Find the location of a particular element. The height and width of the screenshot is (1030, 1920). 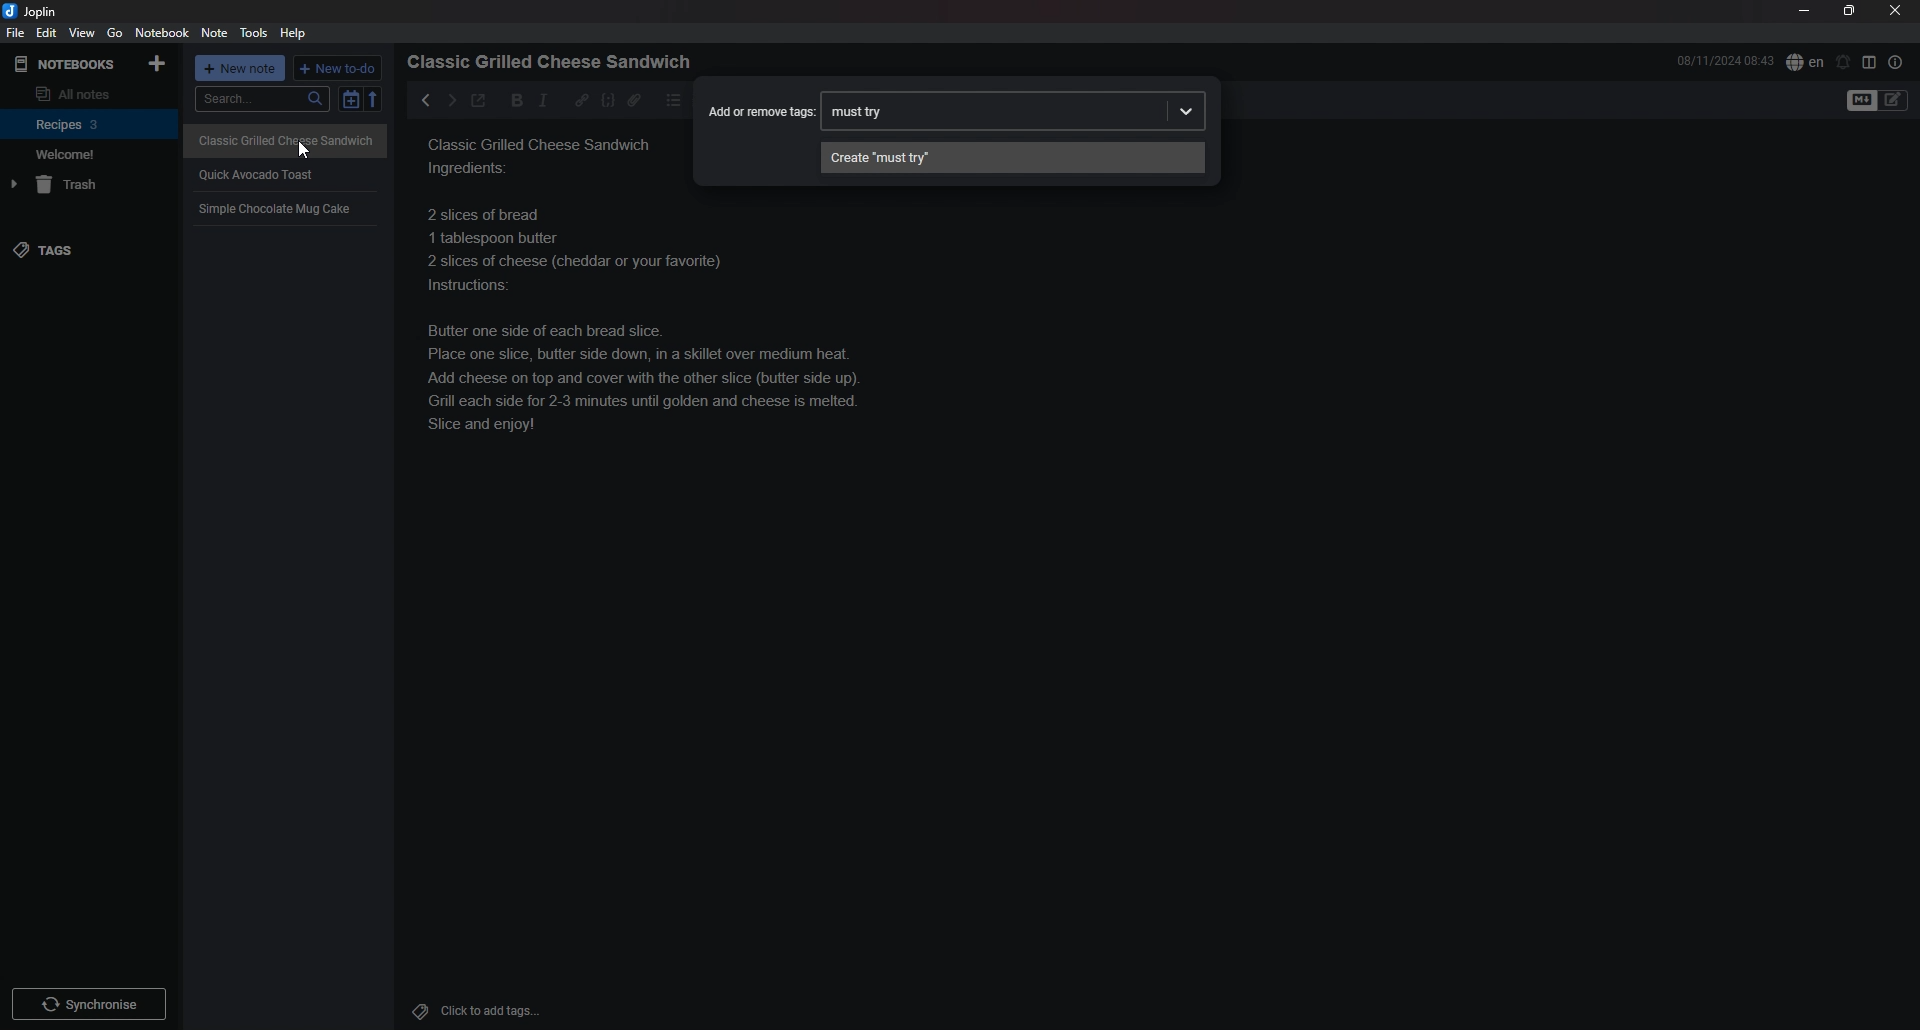

close is located at coordinates (1897, 10).